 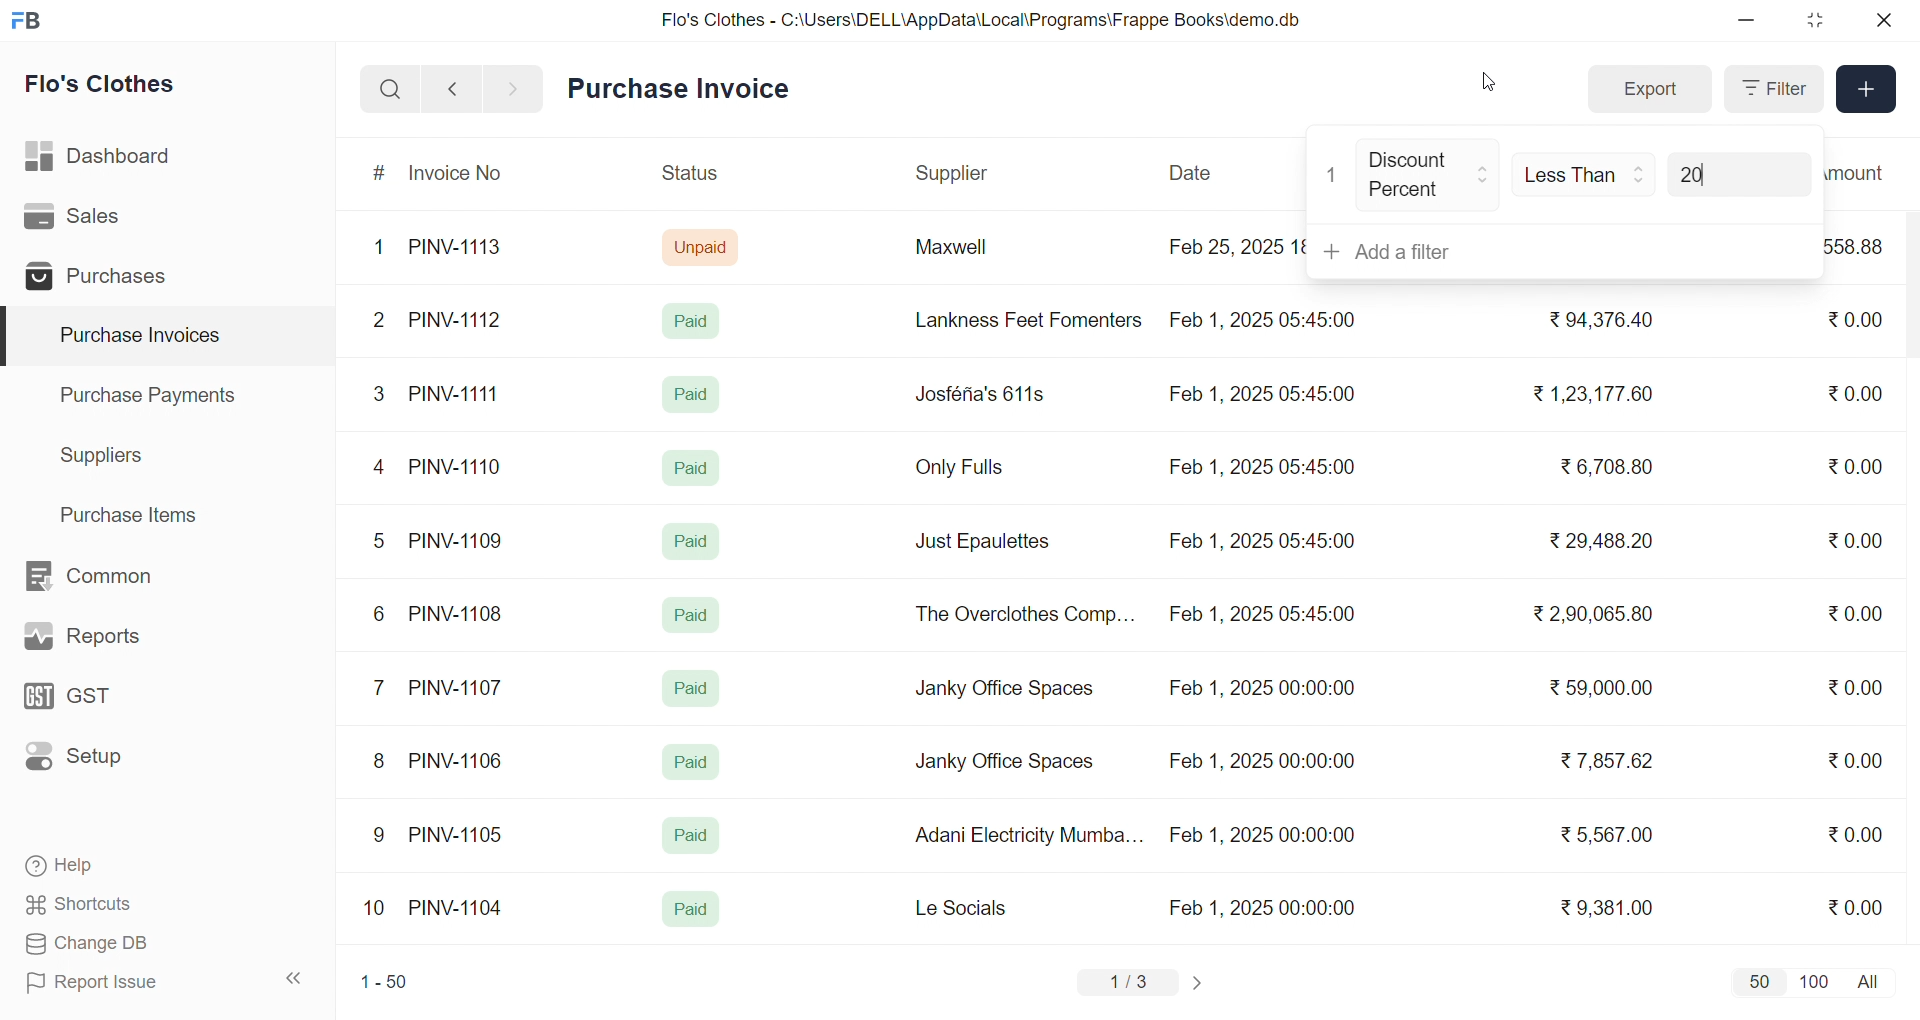 What do you see at coordinates (990, 542) in the screenshot?
I see `Just Epaulettes` at bounding box center [990, 542].